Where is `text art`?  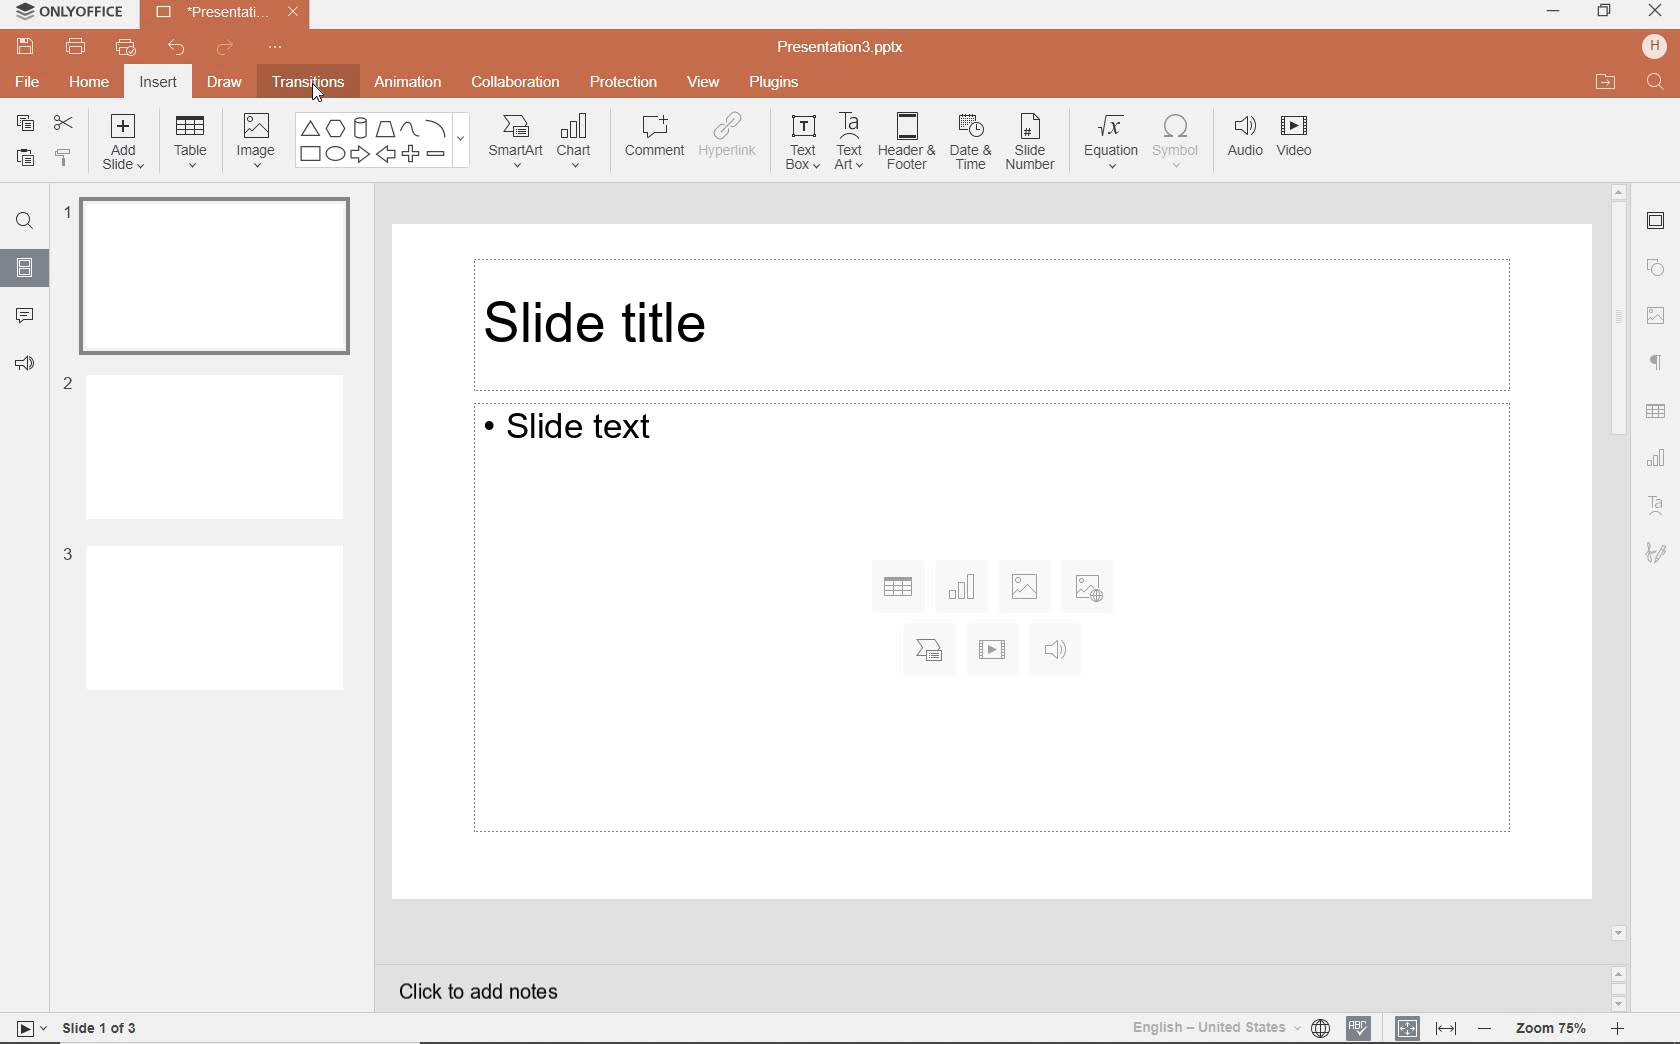 text art is located at coordinates (1659, 551).